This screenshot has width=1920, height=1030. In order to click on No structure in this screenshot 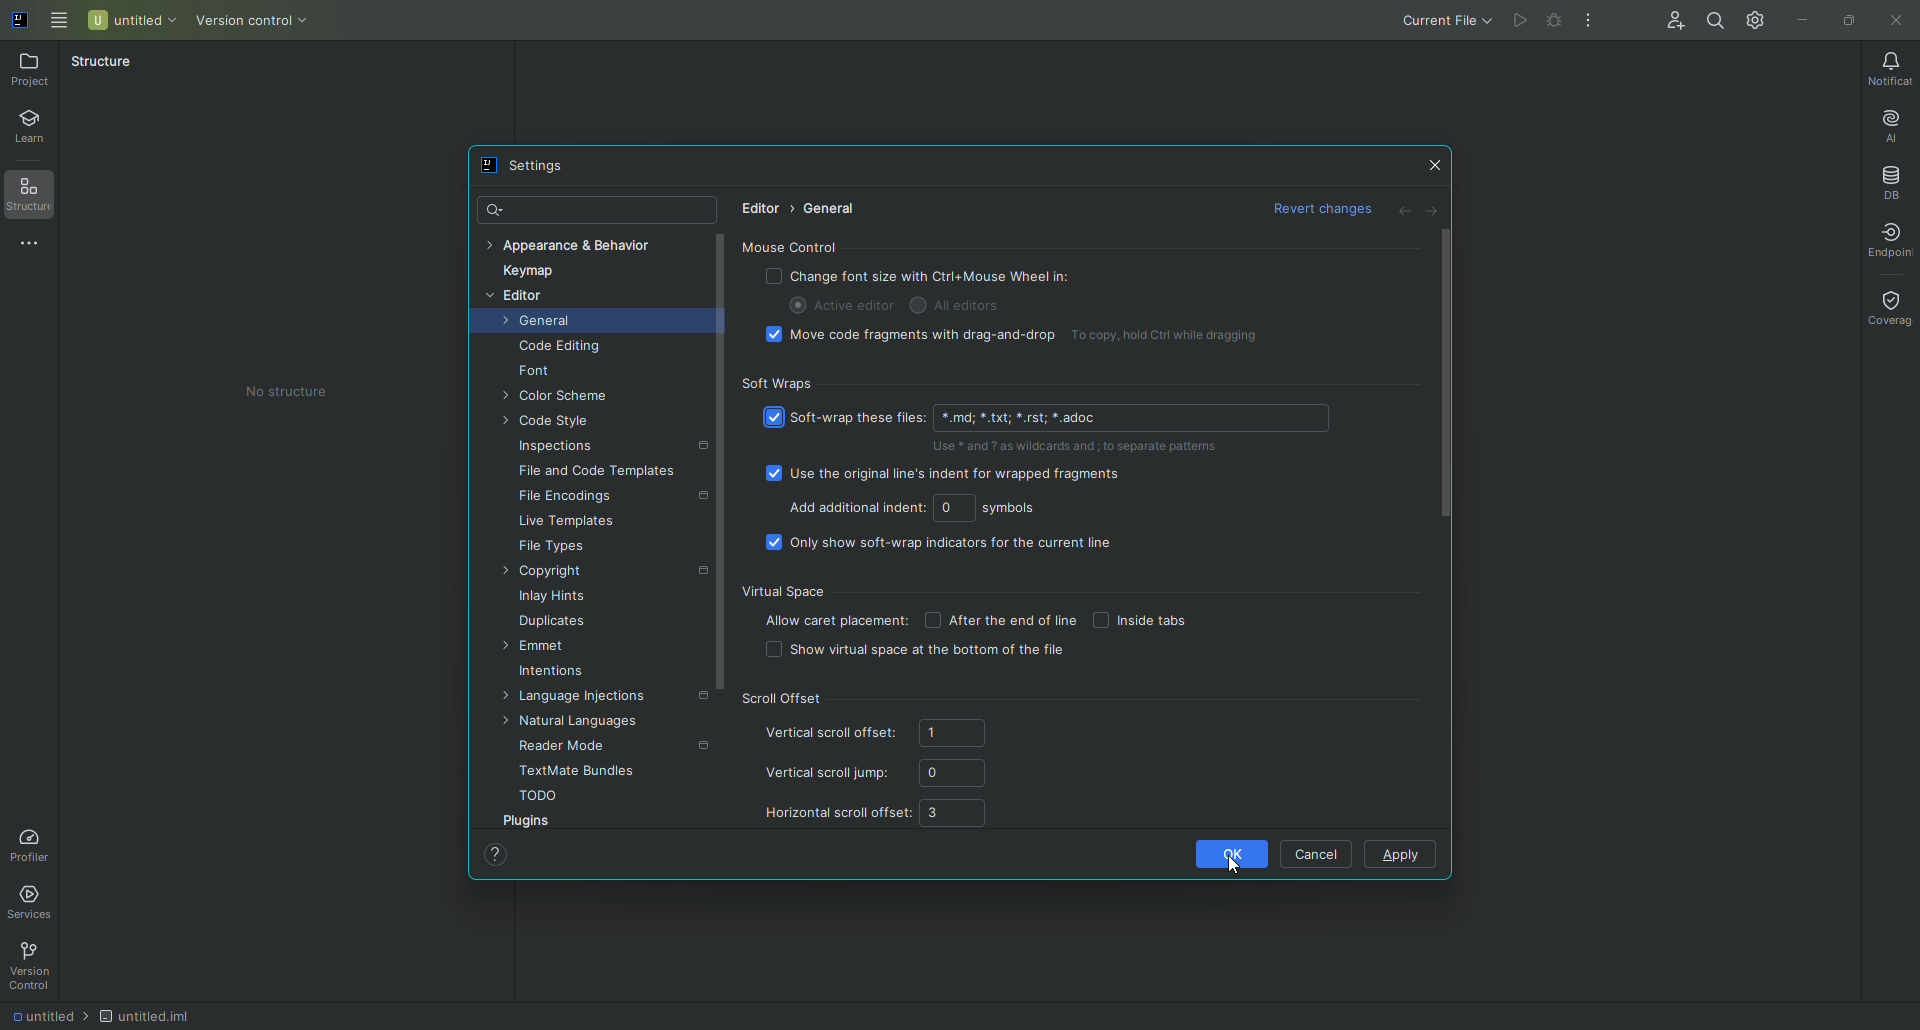, I will do `click(284, 391)`.